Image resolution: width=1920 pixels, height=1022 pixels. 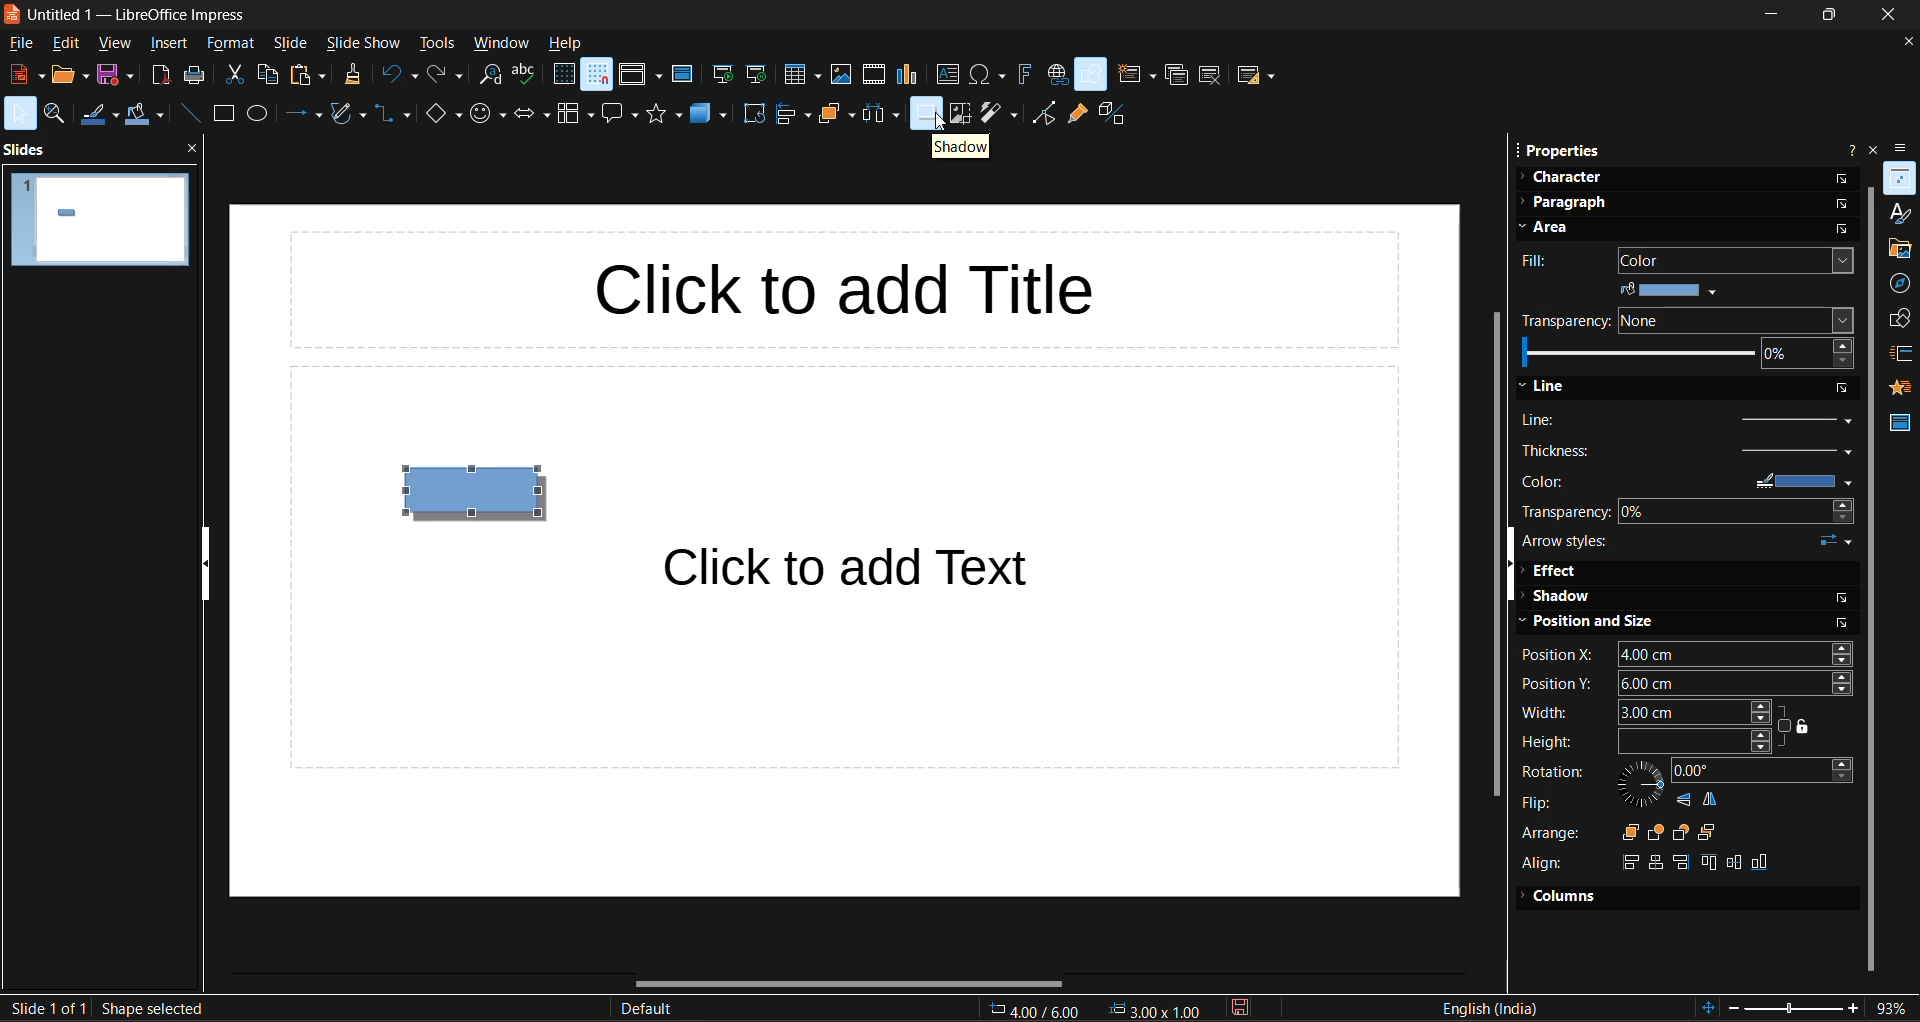 What do you see at coordinates (46, 1006) in the screenshot?
I see `slide 1 of 1` at bounding box center [46, 1006].